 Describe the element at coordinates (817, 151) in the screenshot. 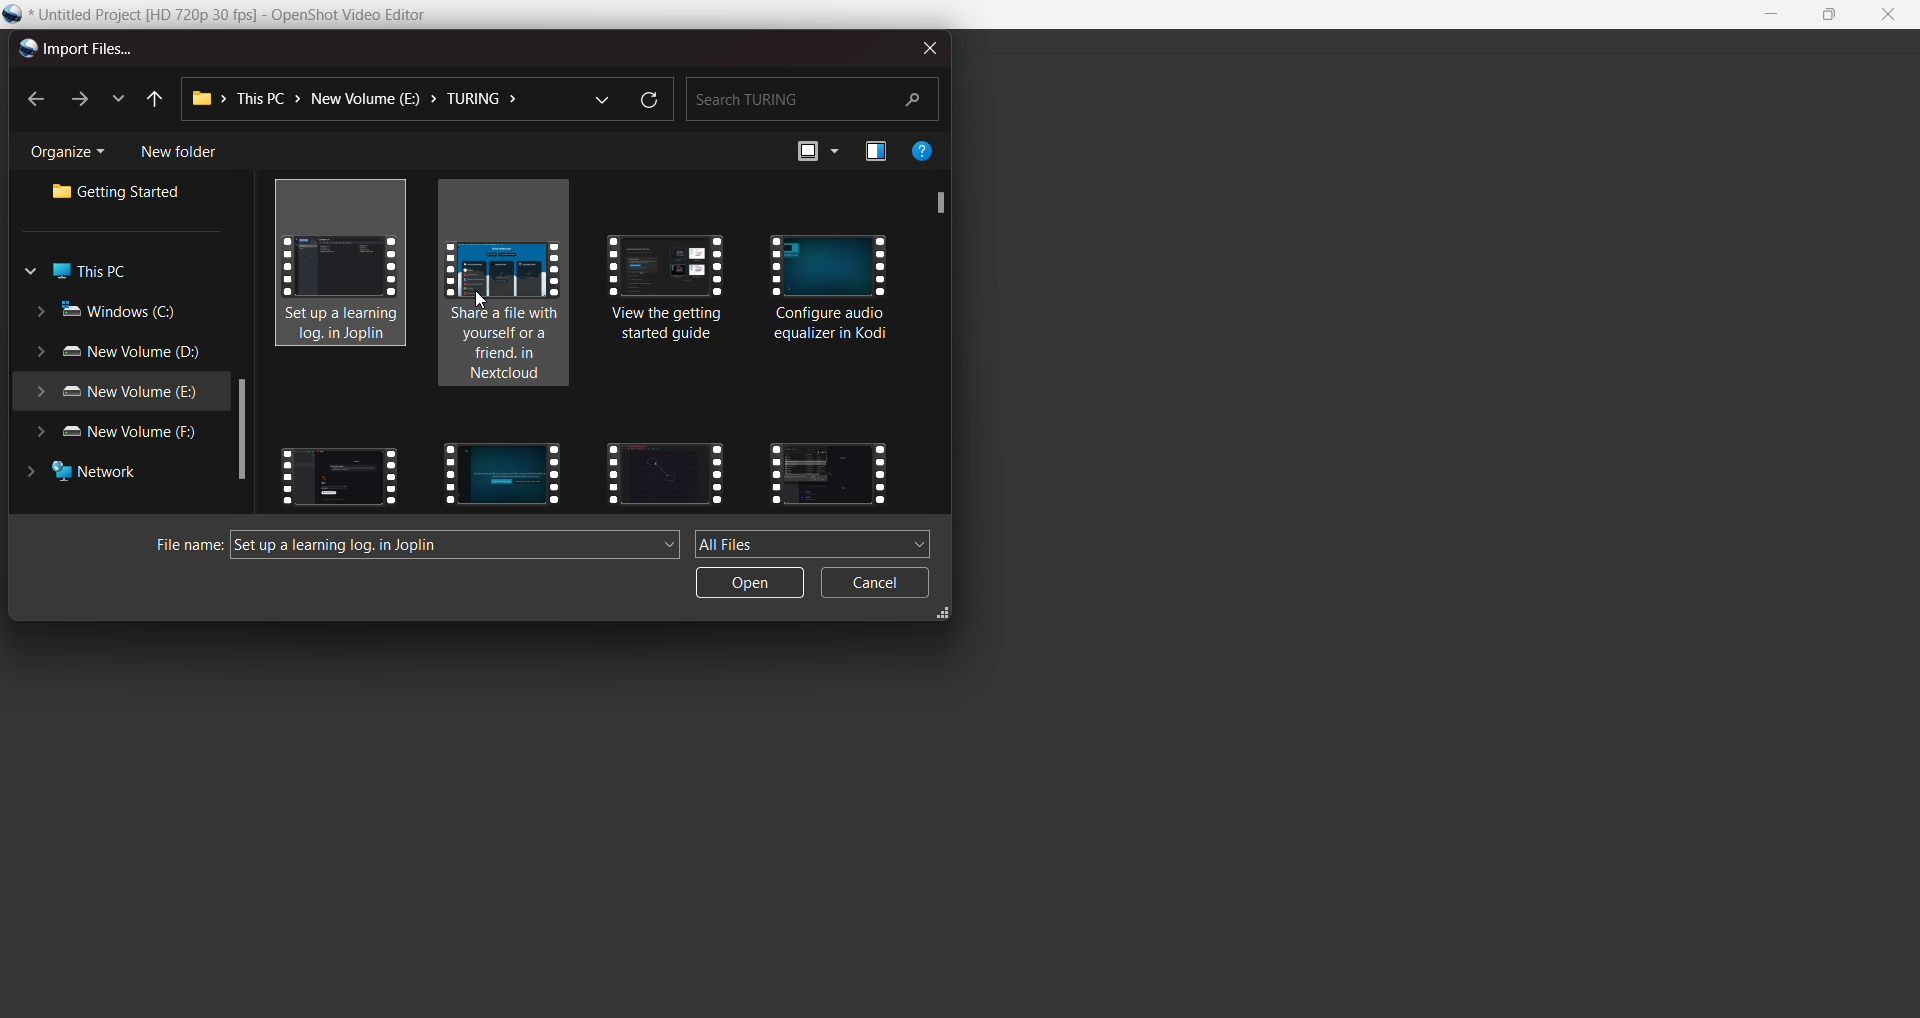

I see `view` at that location.